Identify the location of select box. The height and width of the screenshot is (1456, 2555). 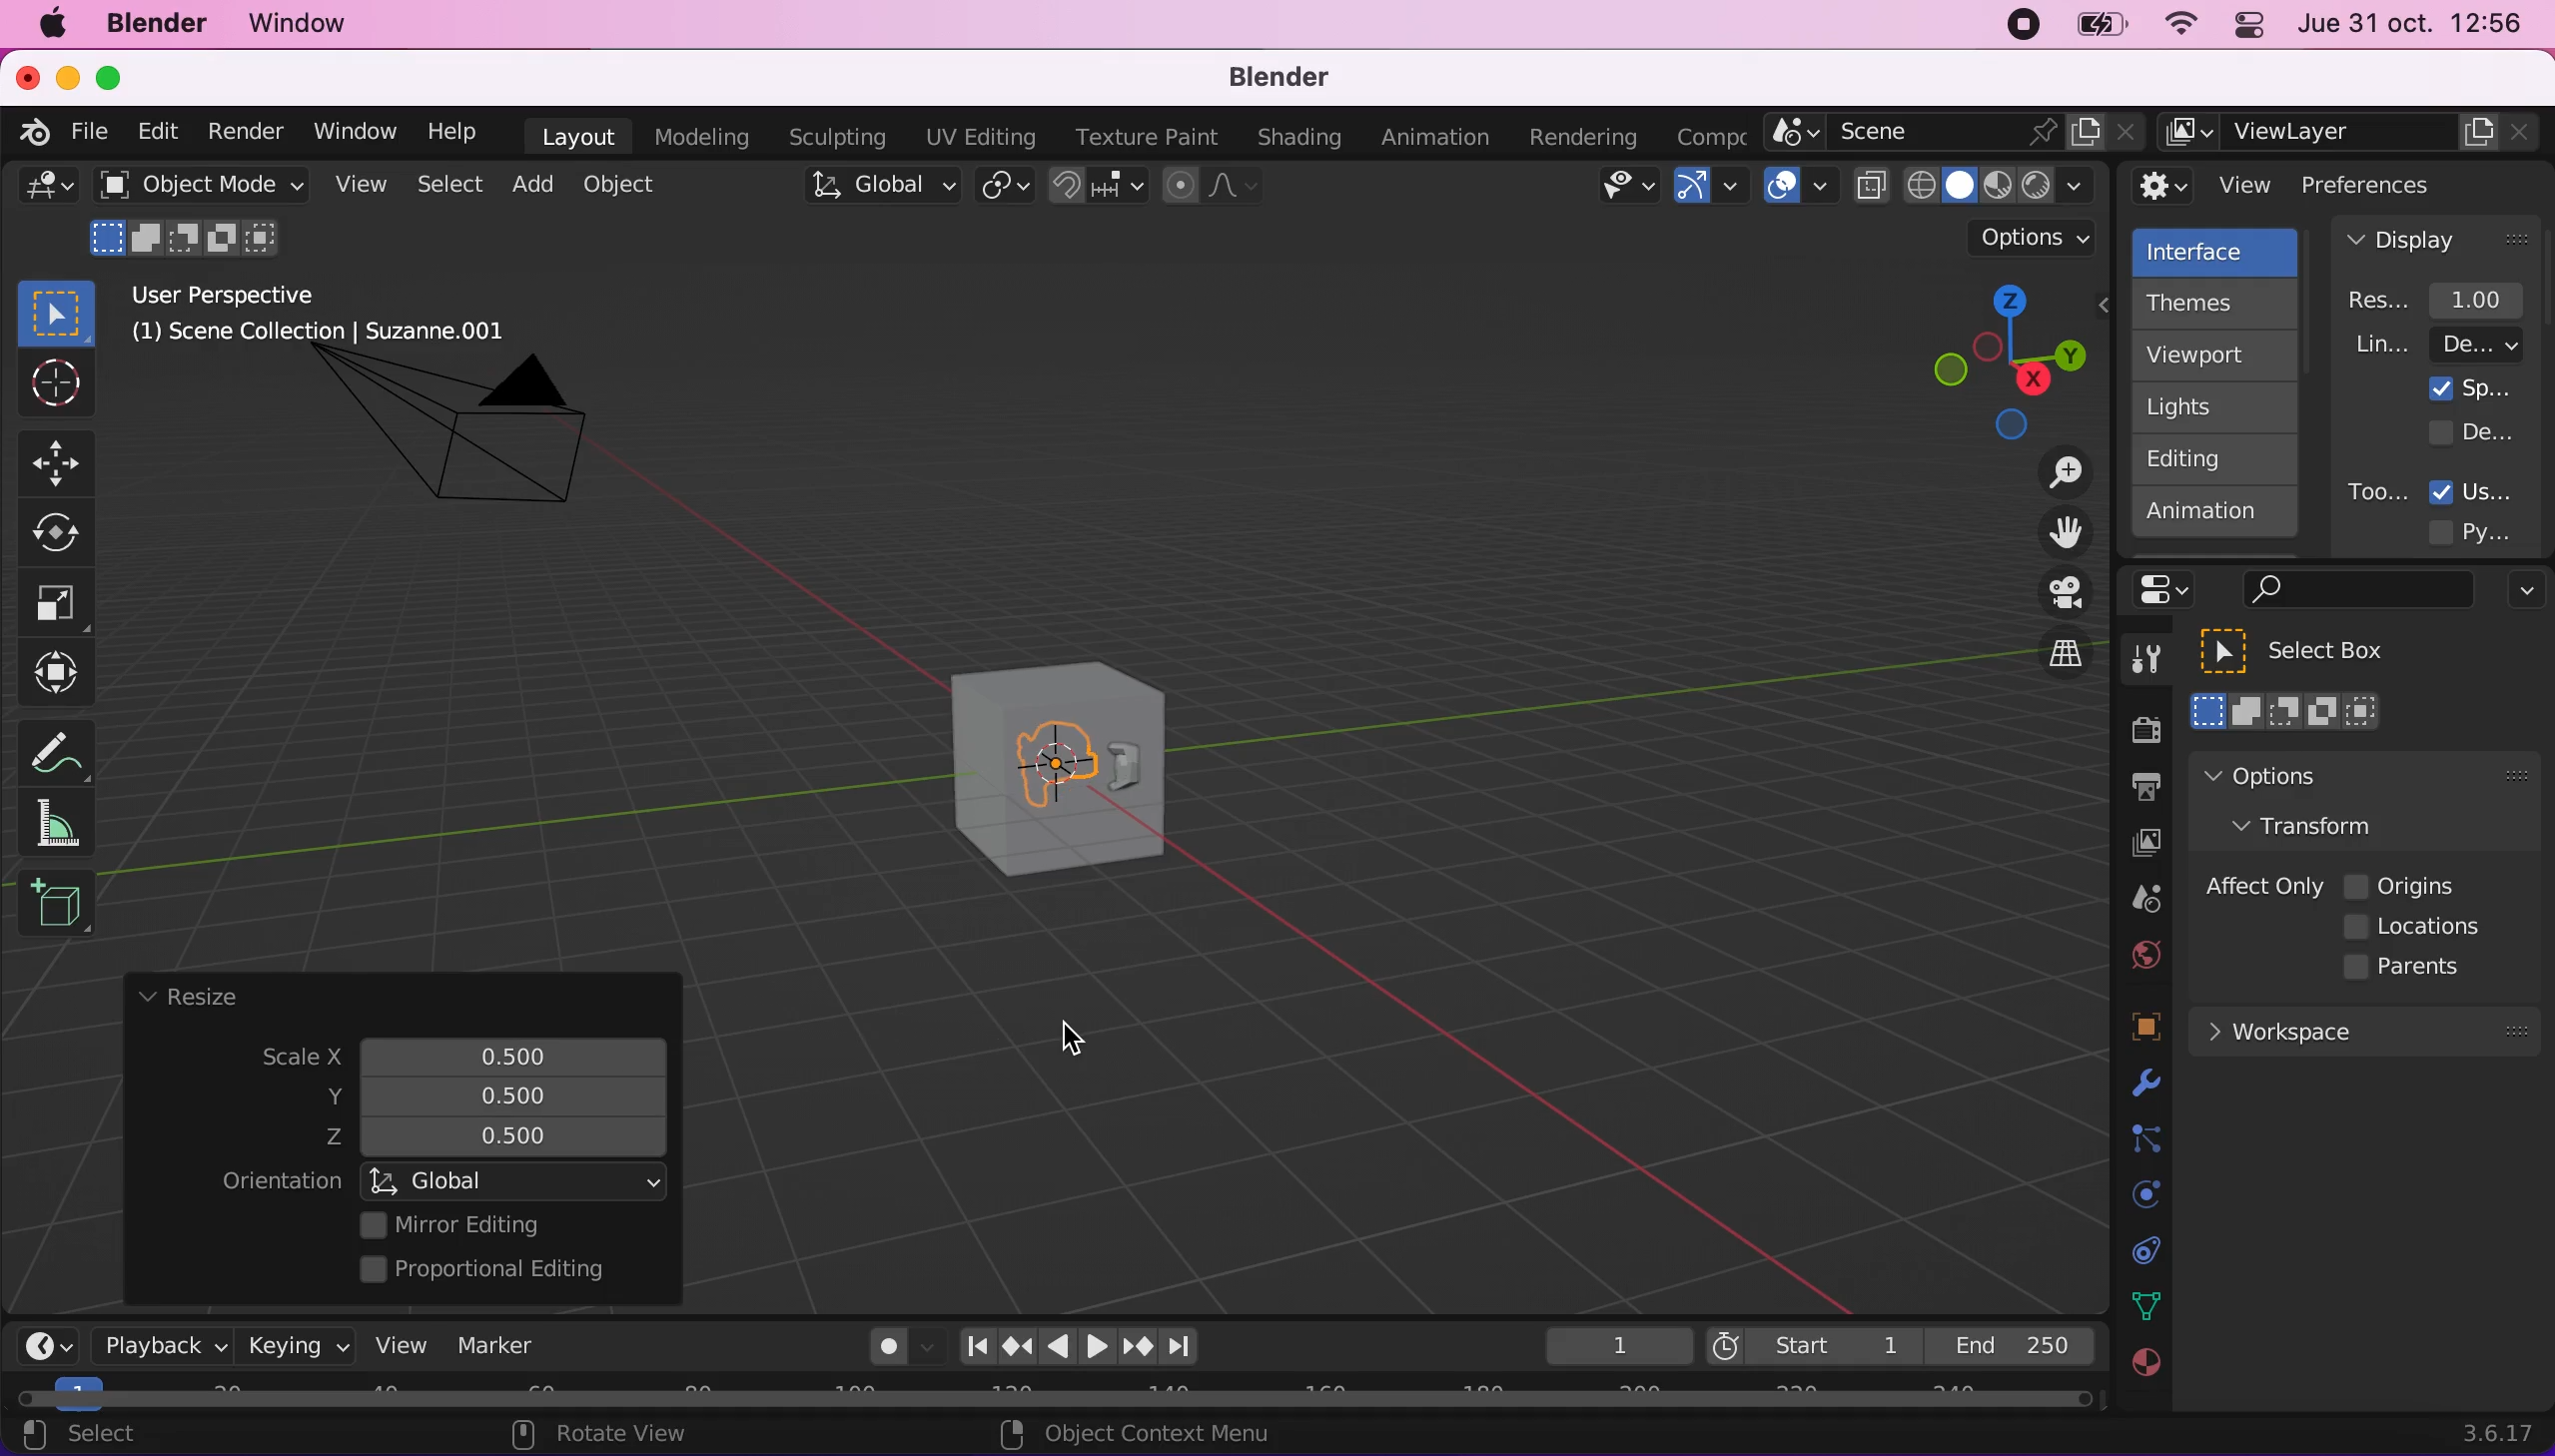
(2318, 651).